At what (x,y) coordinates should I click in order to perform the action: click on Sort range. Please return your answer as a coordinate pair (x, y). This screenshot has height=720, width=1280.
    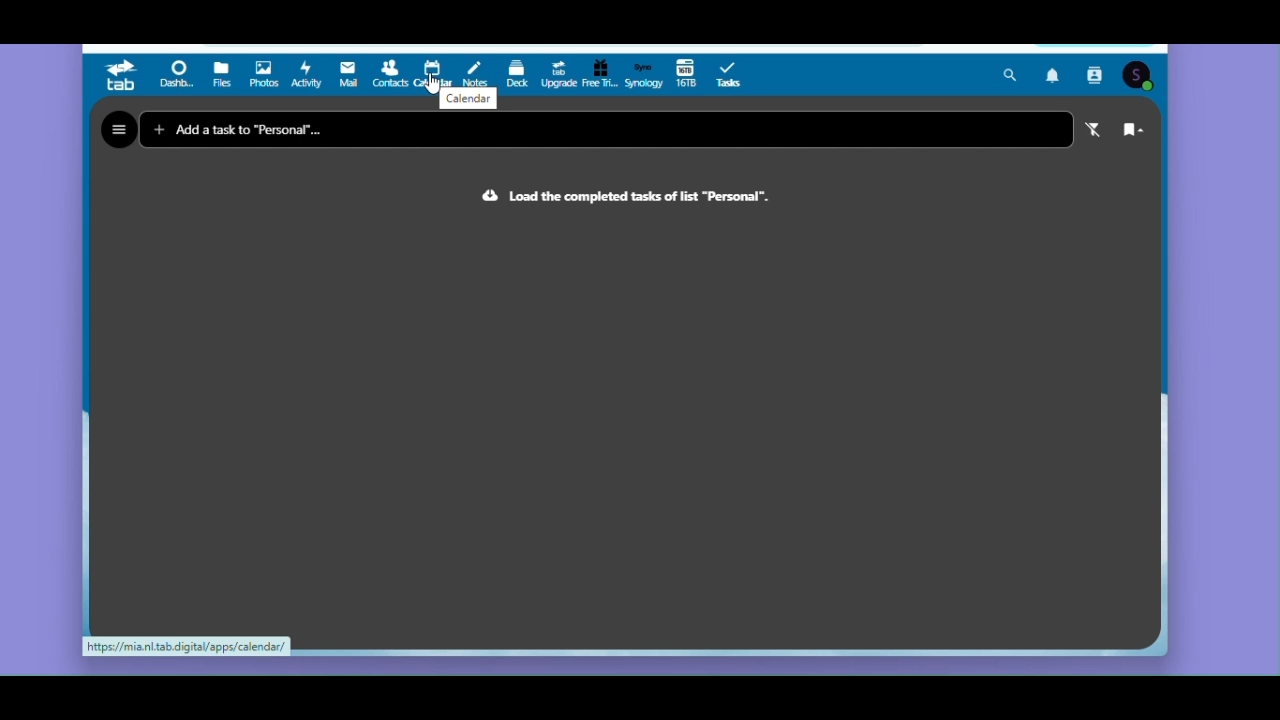
    Looking at the image, I should click on (1132, 133).